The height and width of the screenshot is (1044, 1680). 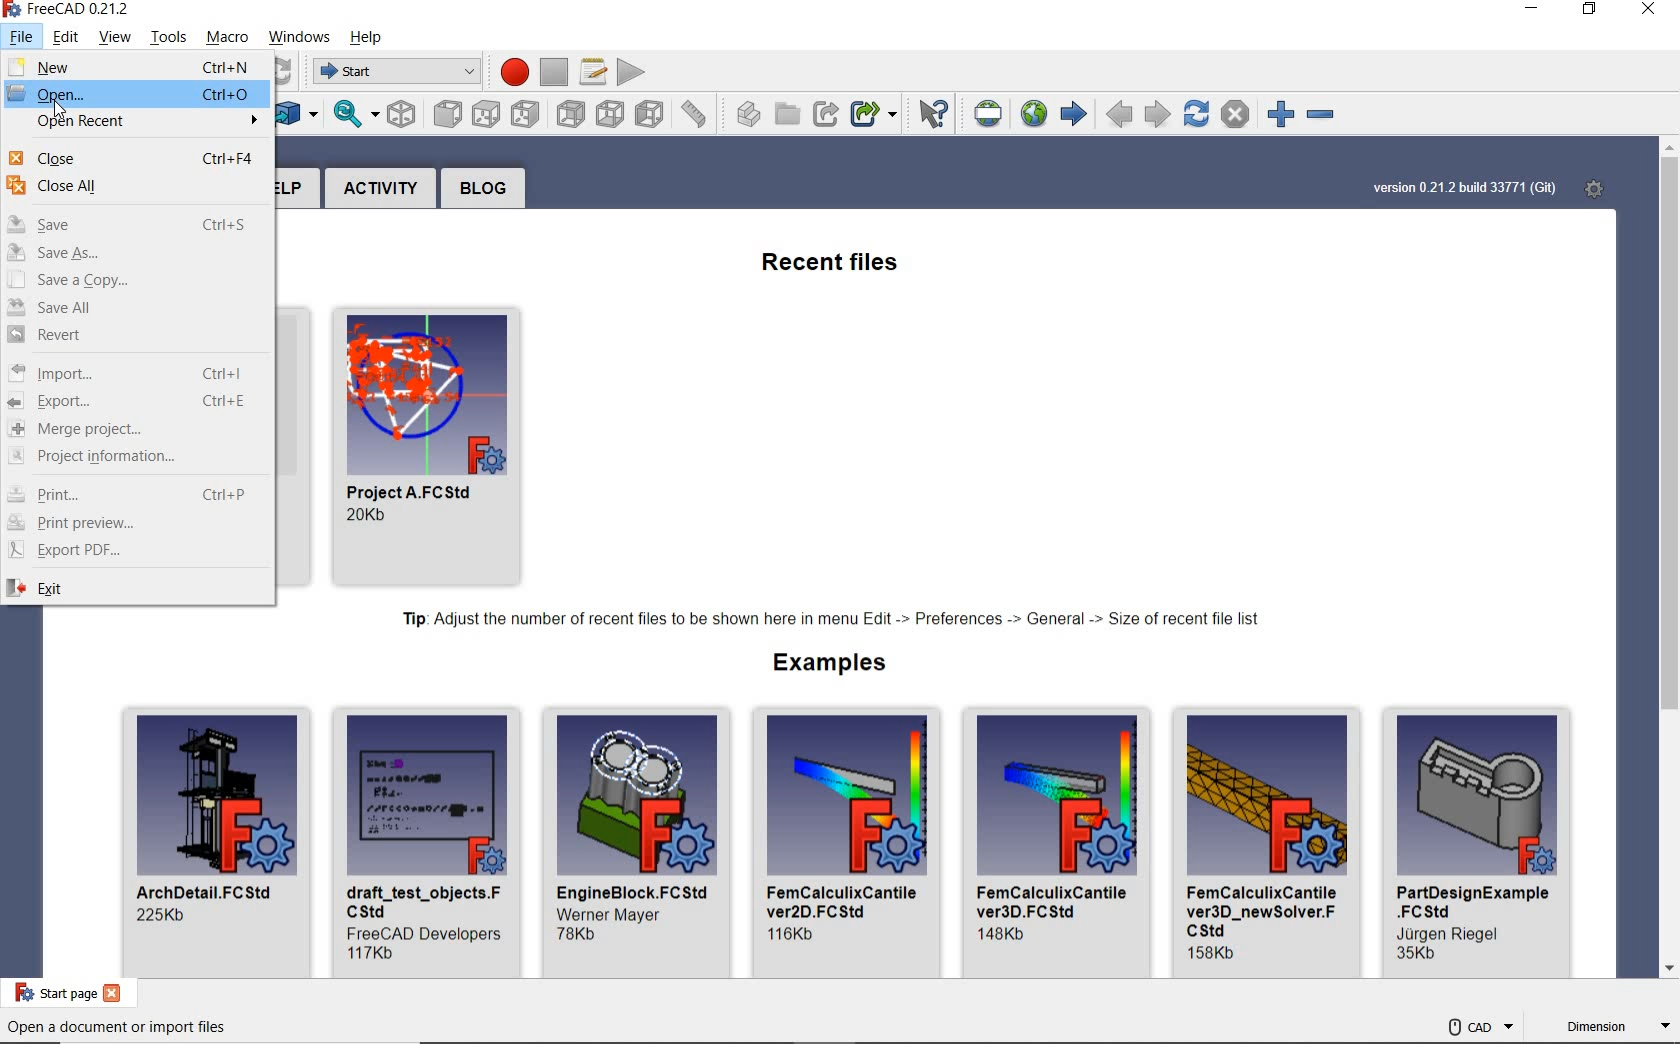 What do you see at coordinates (163, 916) in the screenshot?
I see `size` at bounding box center [163, 916].